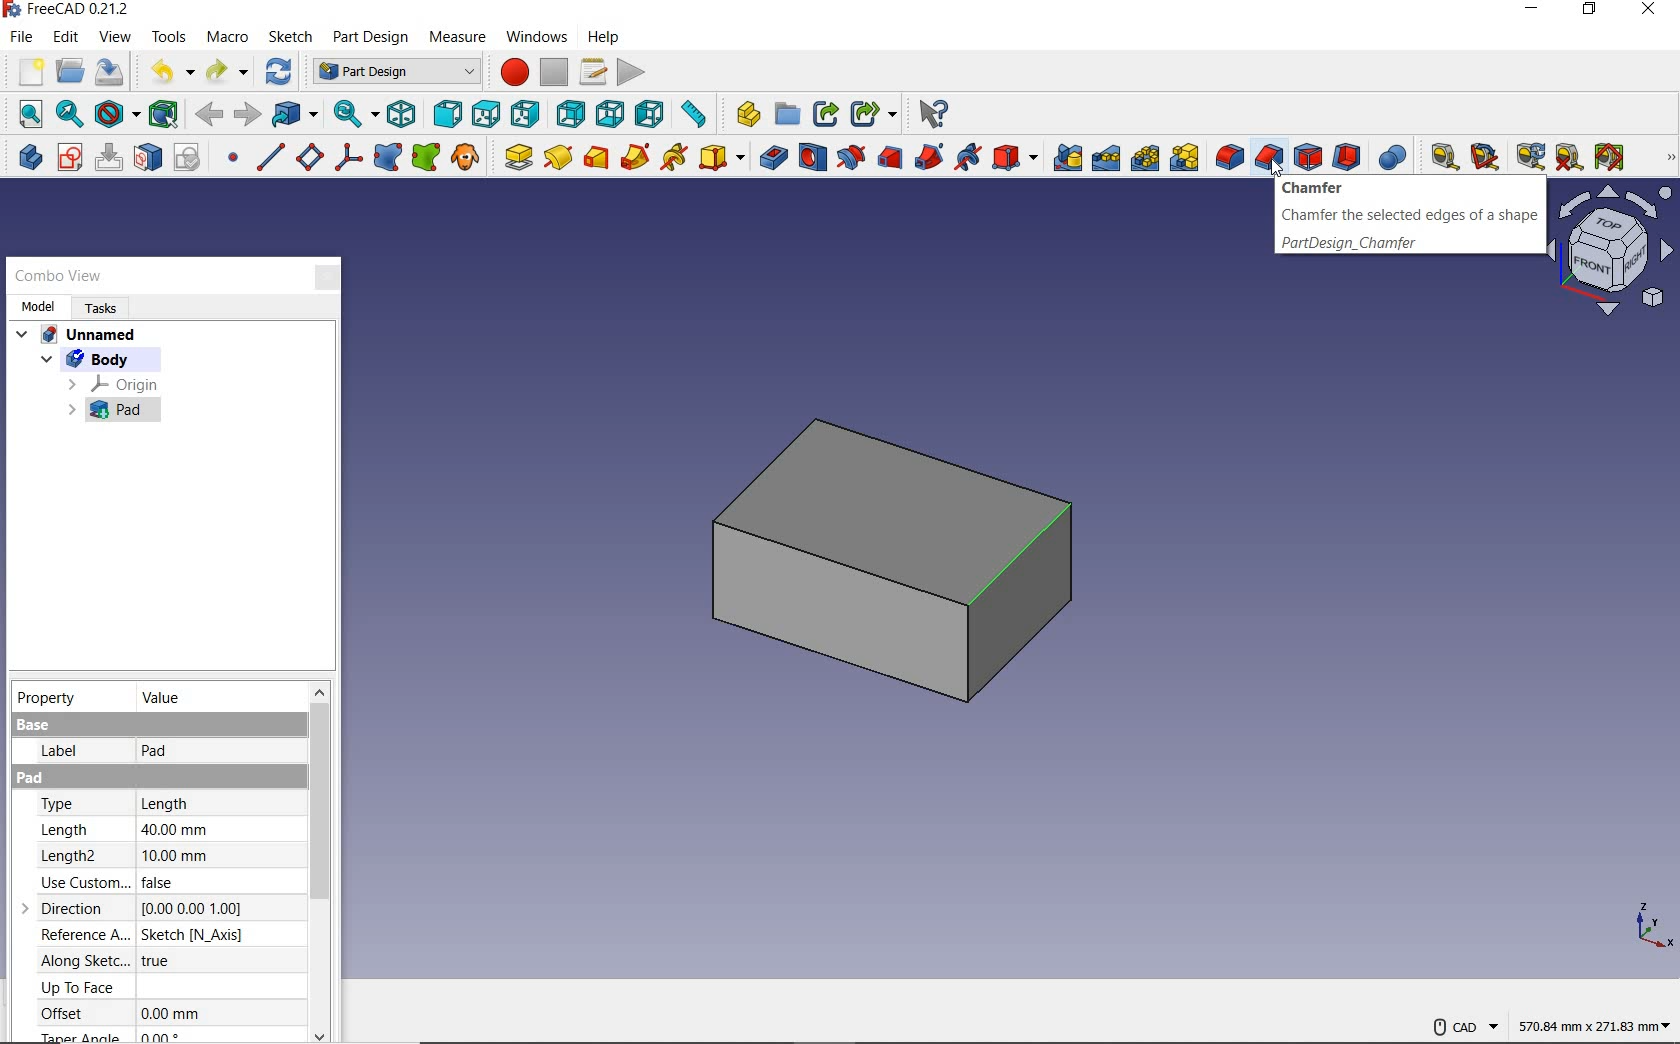  I want to click on 0.00°, so click(167, 1036).